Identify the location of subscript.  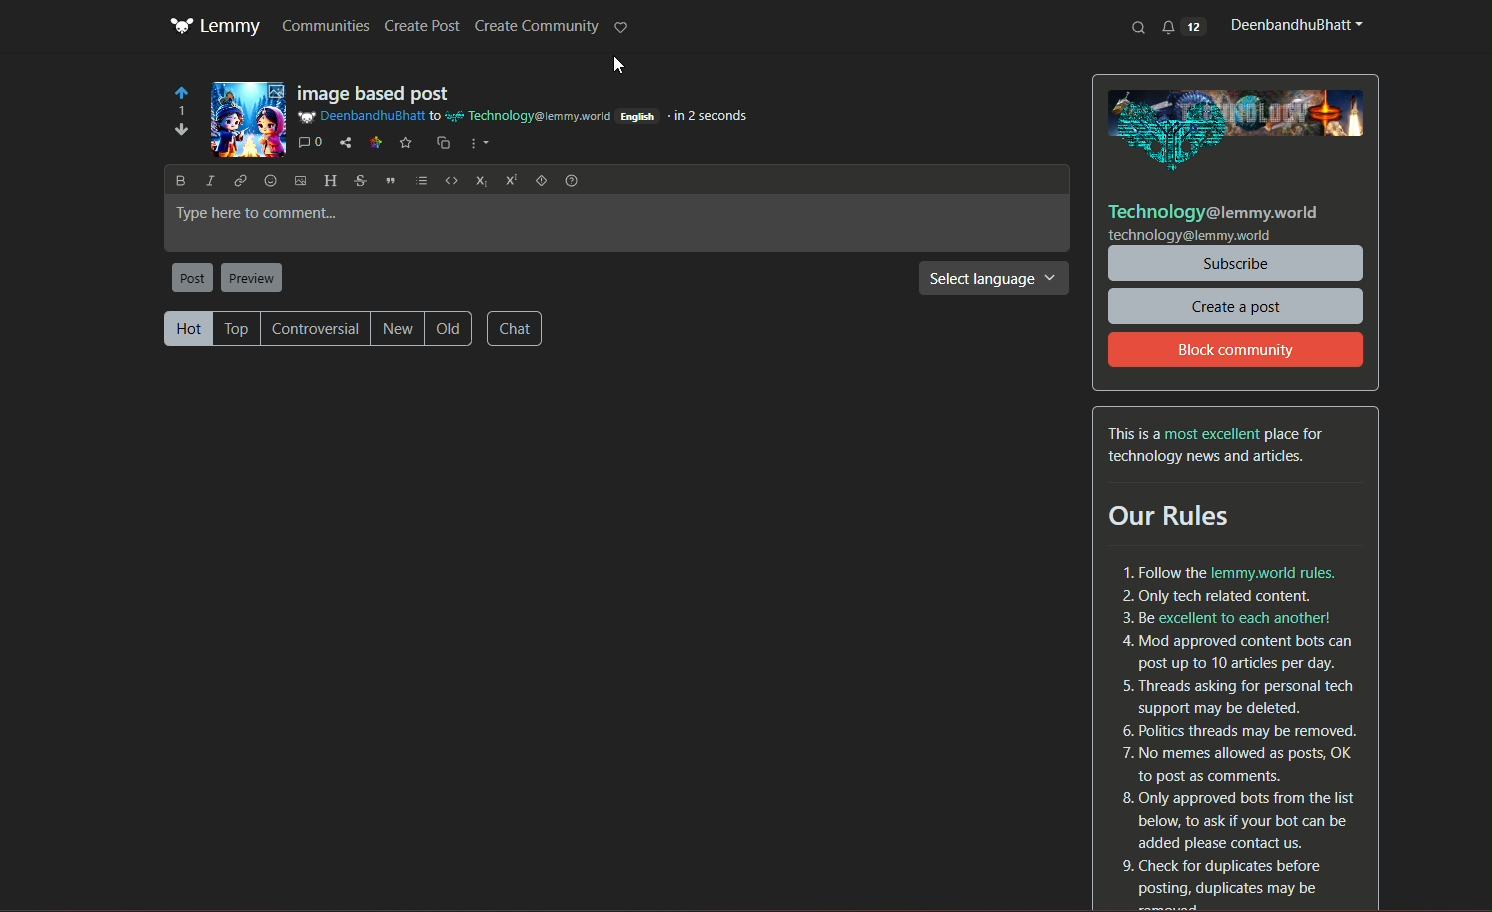
(478, 179).